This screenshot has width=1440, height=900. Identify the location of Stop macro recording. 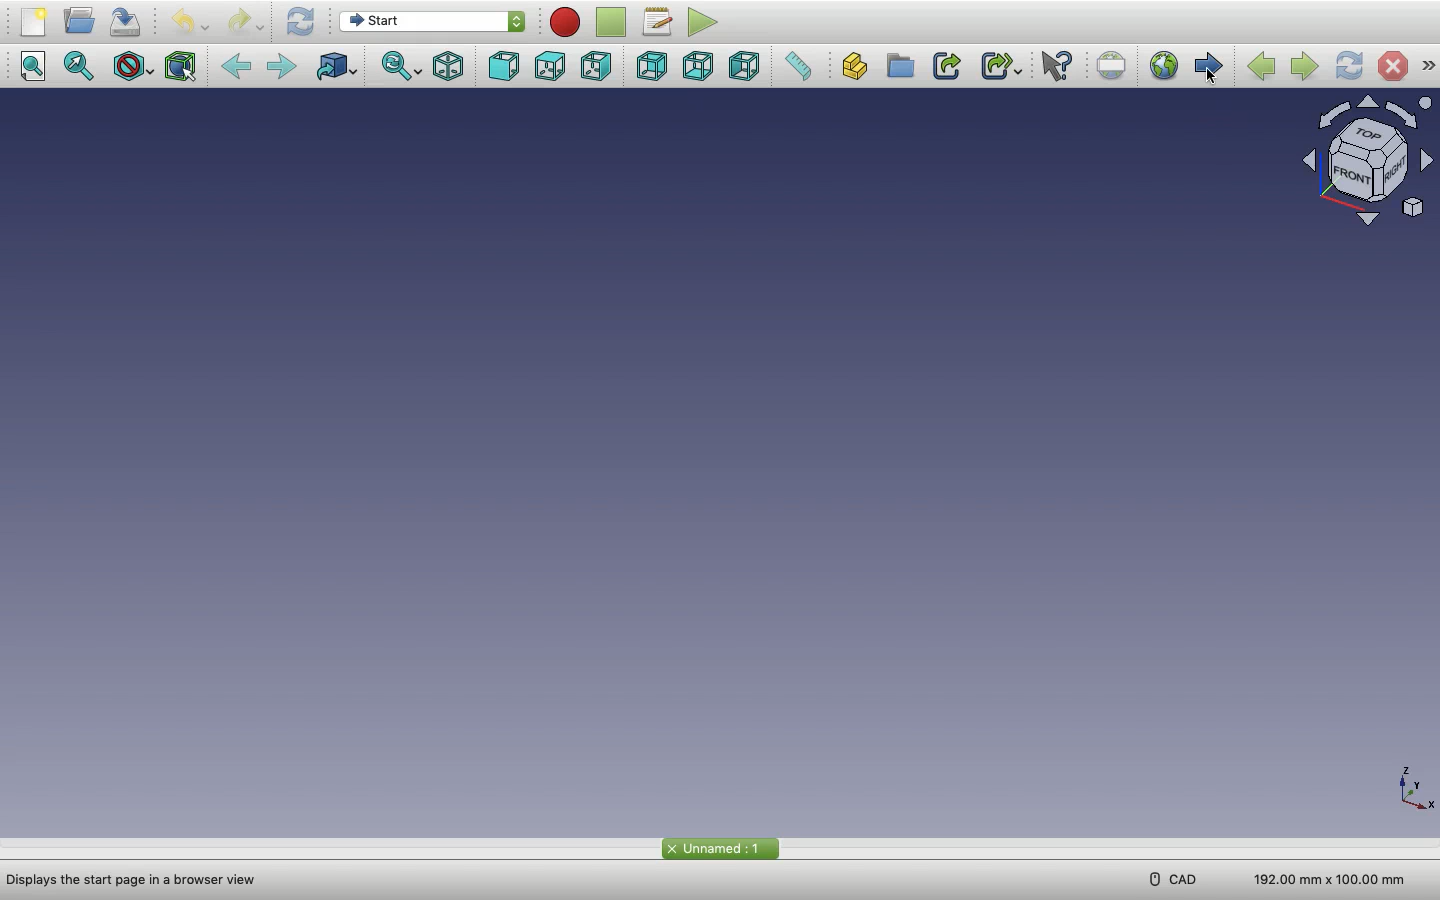
(613, 22).